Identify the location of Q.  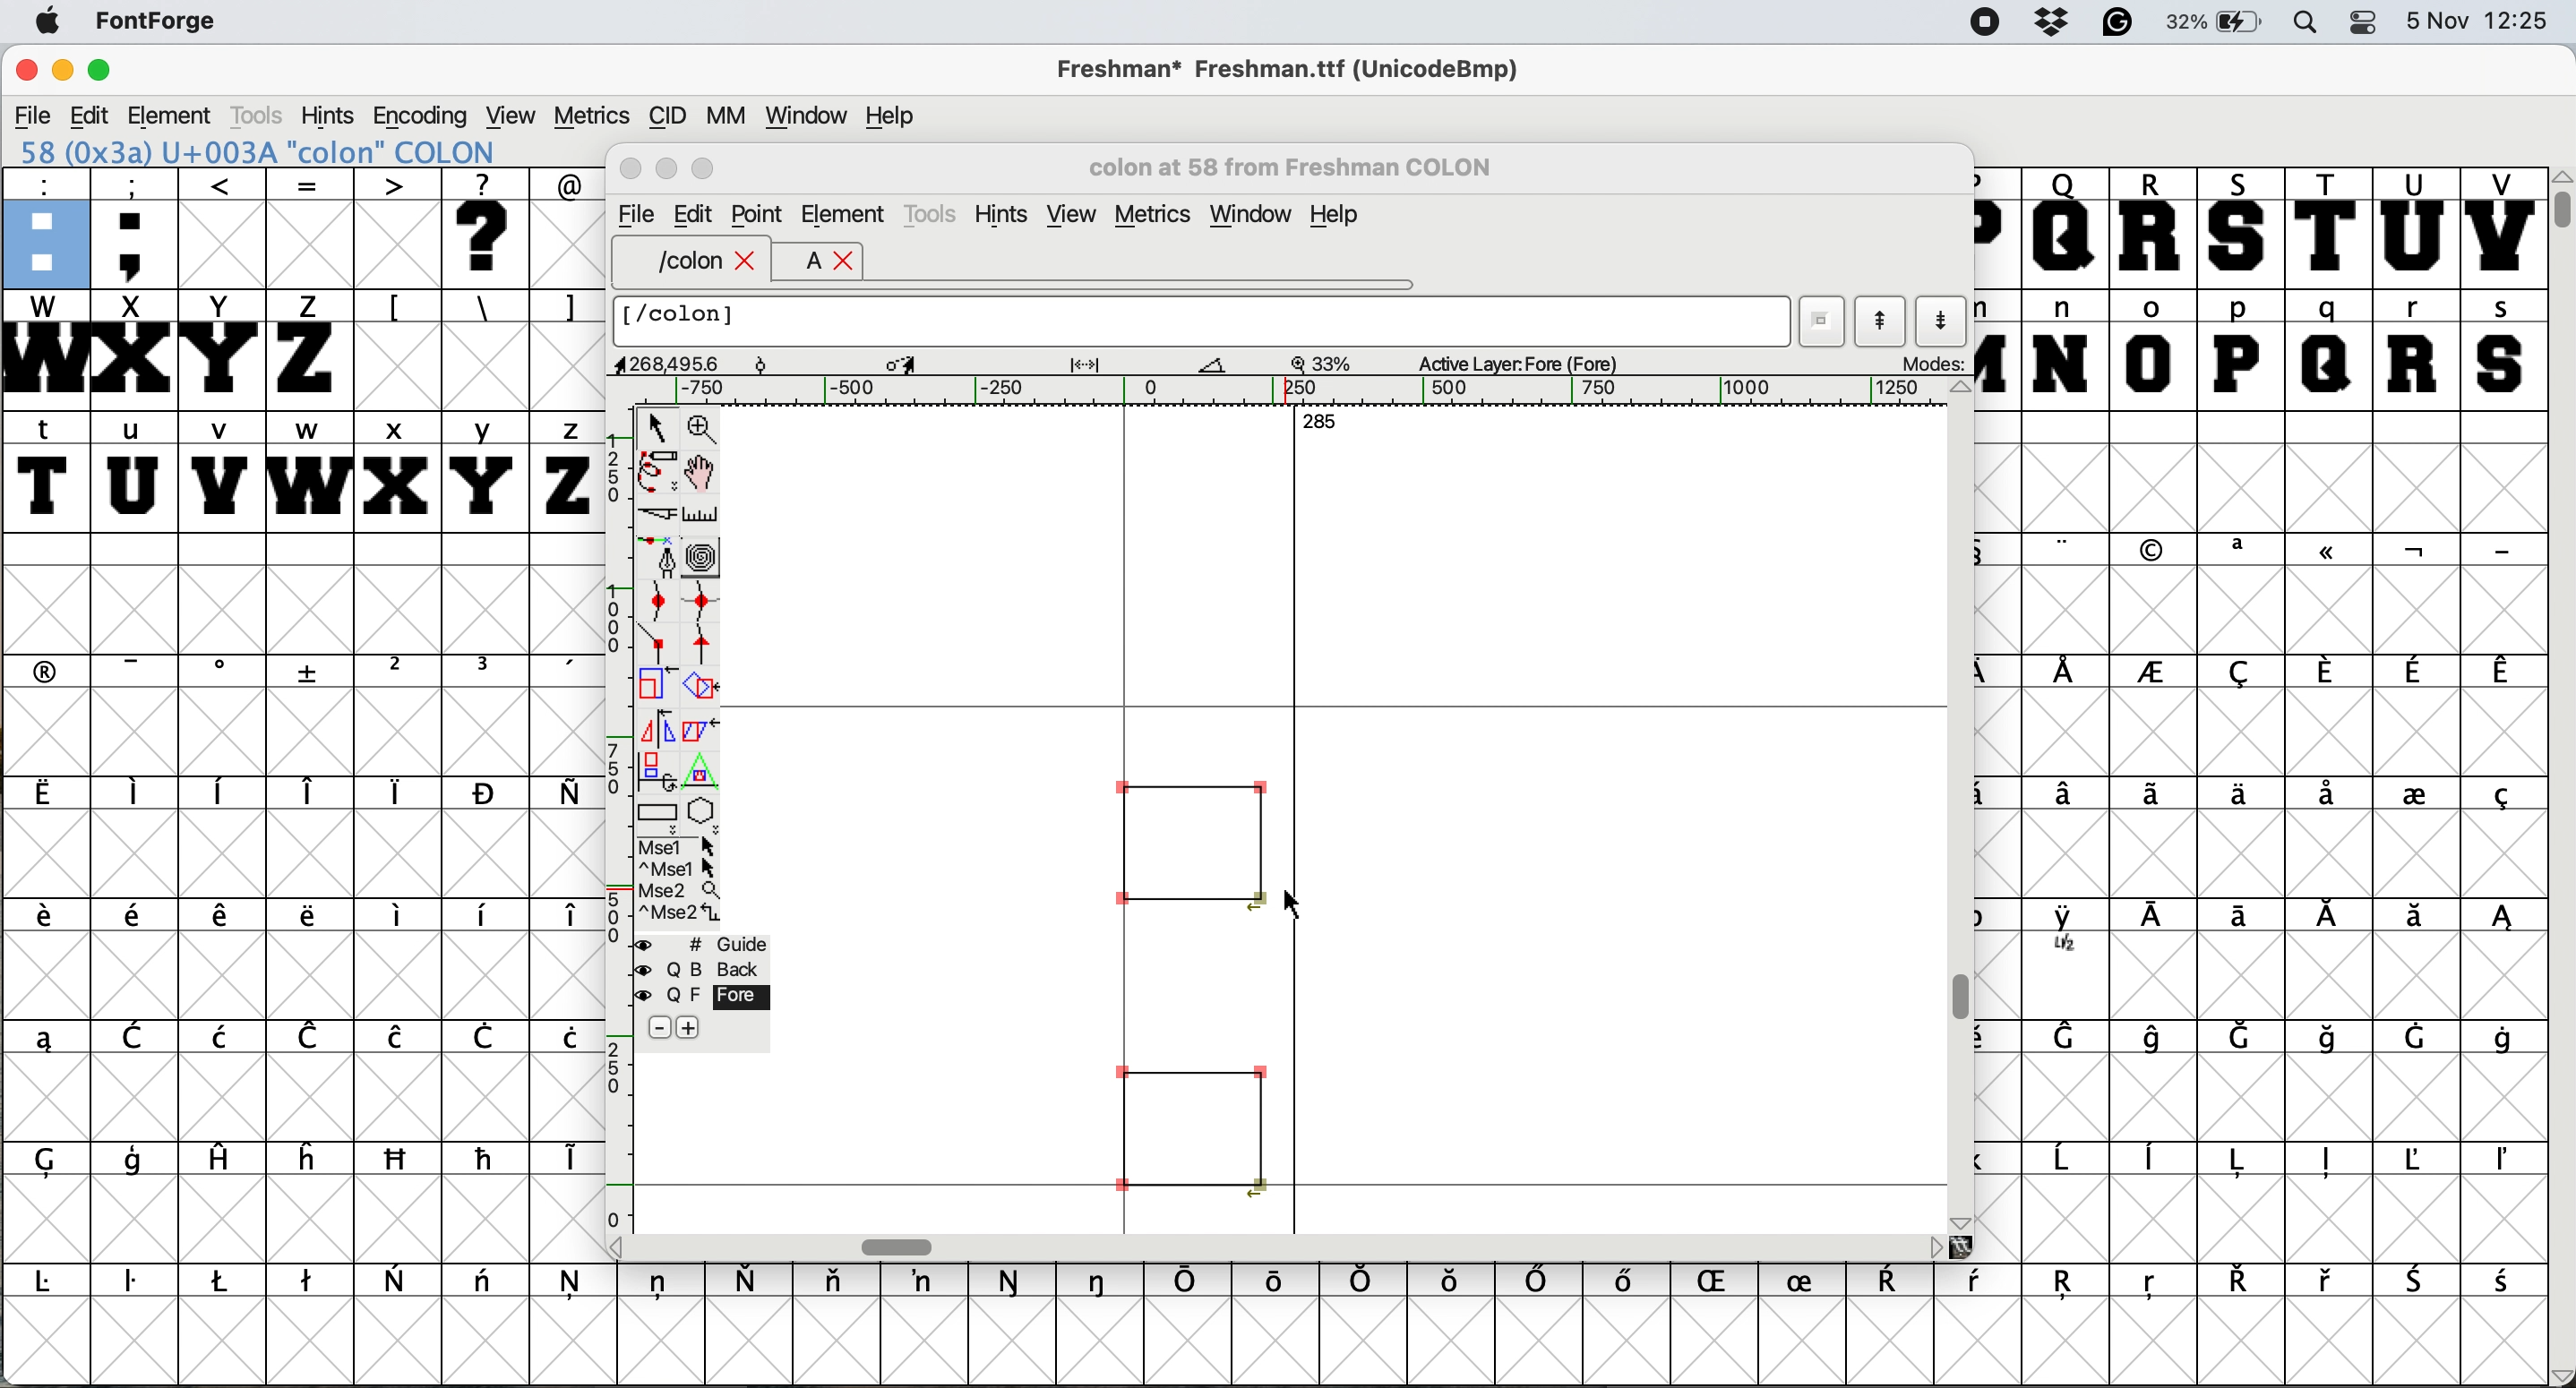
(2066, 228).